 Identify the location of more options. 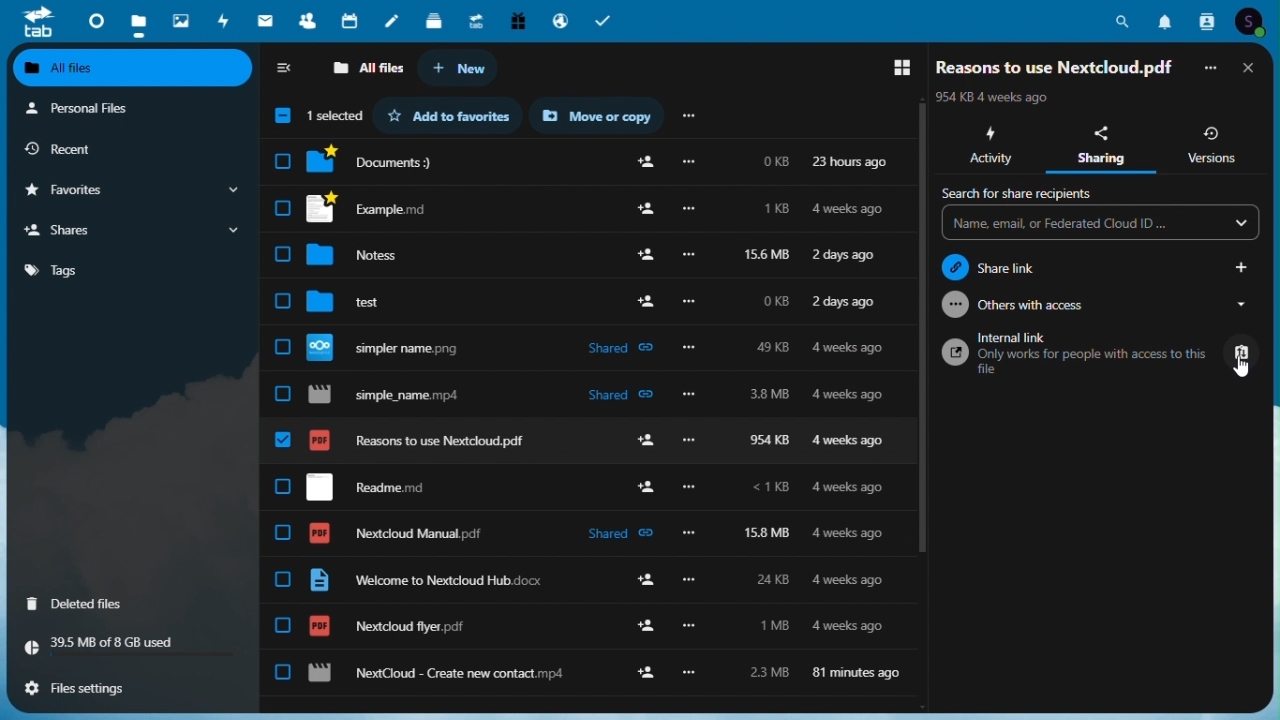
(694, 210).